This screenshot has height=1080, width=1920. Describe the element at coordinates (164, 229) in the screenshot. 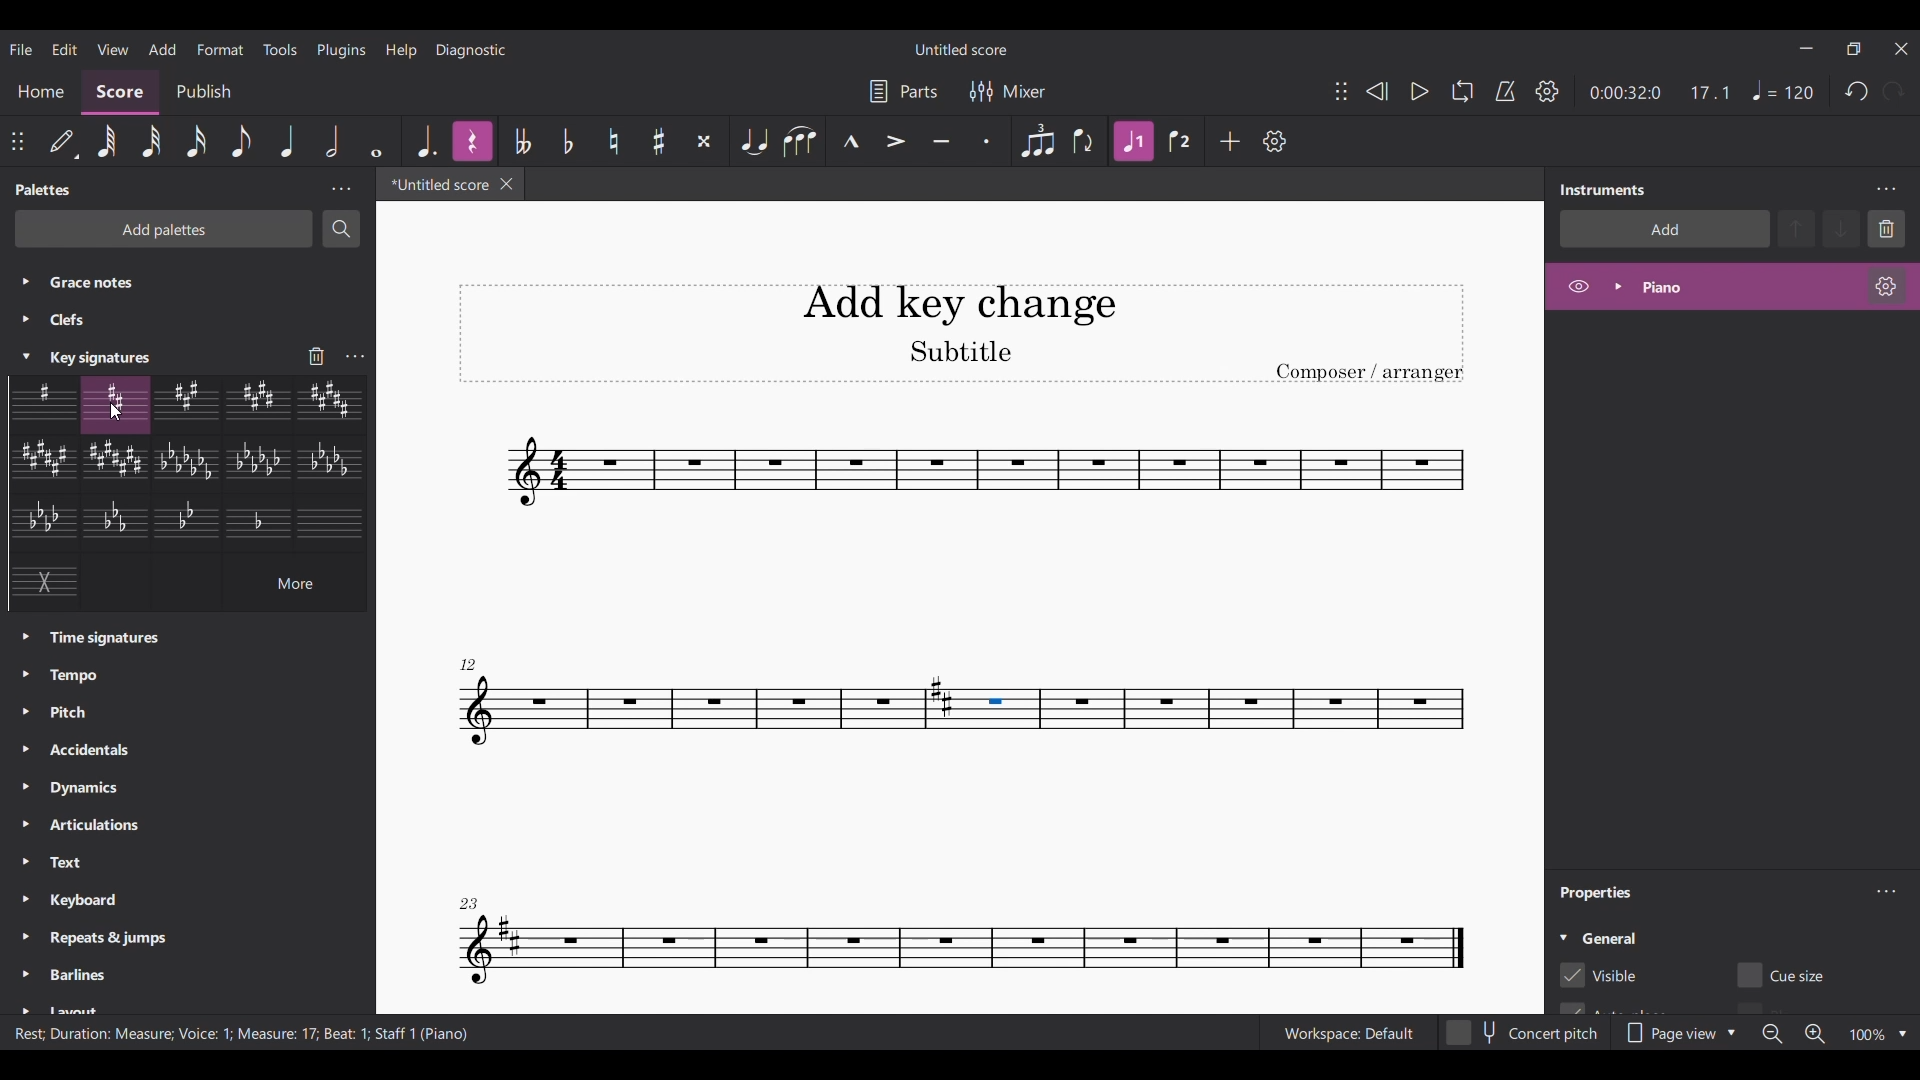

I see `Add palettes` at that location.